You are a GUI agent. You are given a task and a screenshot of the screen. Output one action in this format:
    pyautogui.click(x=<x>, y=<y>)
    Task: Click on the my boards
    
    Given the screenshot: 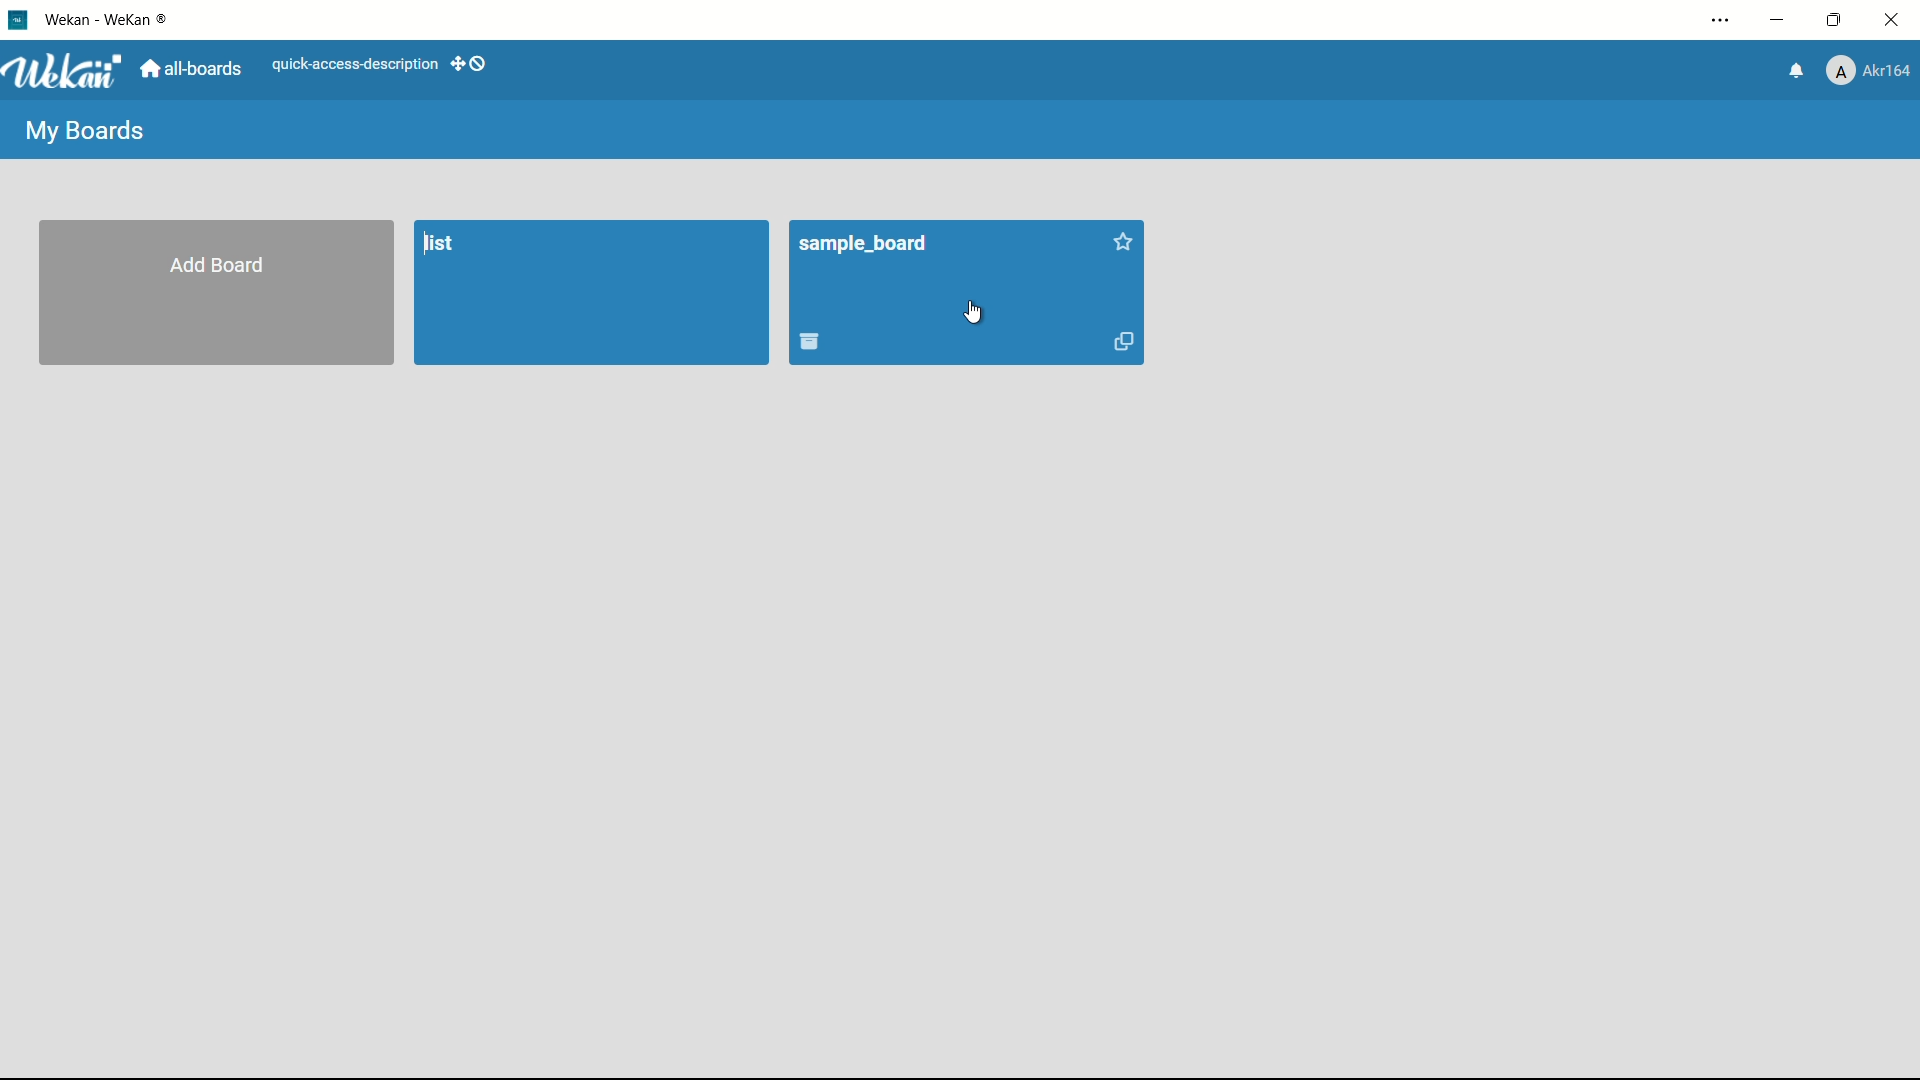 What is the action you would take?
    pyautogui.click(x=87, y=133)
    